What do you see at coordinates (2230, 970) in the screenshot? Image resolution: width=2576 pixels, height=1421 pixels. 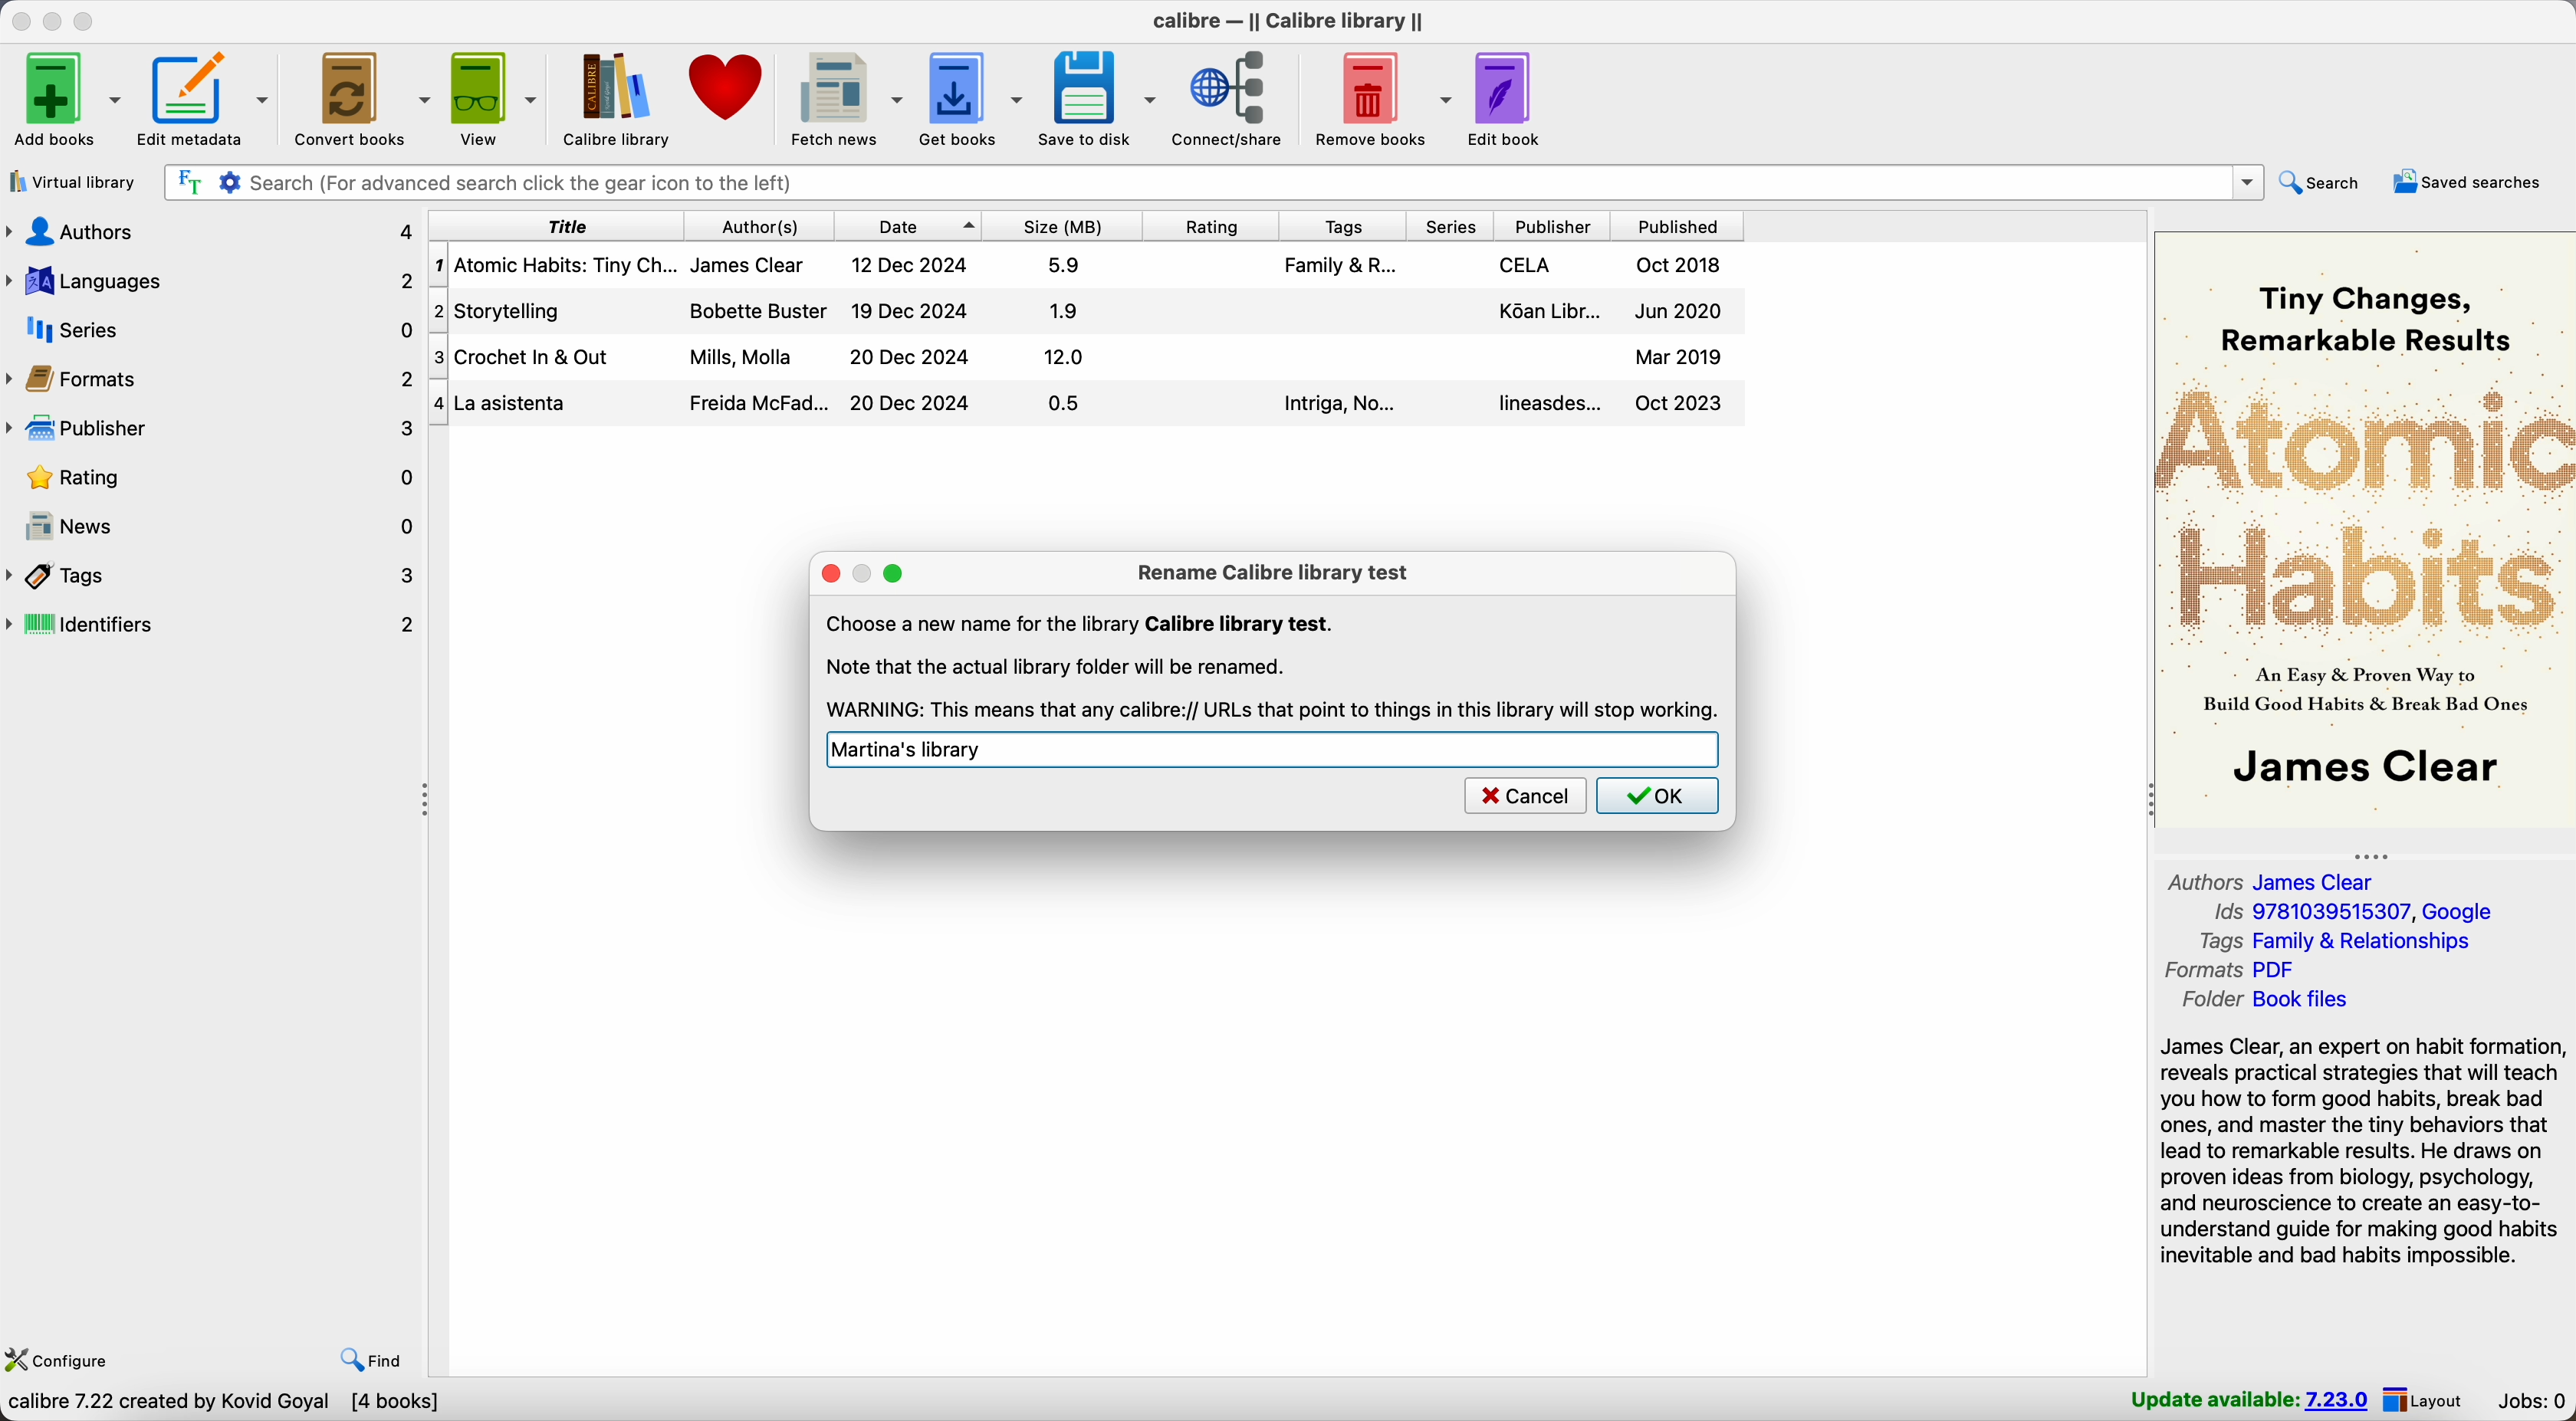 I see `formats PDF` at bounding box center [2230, 970].